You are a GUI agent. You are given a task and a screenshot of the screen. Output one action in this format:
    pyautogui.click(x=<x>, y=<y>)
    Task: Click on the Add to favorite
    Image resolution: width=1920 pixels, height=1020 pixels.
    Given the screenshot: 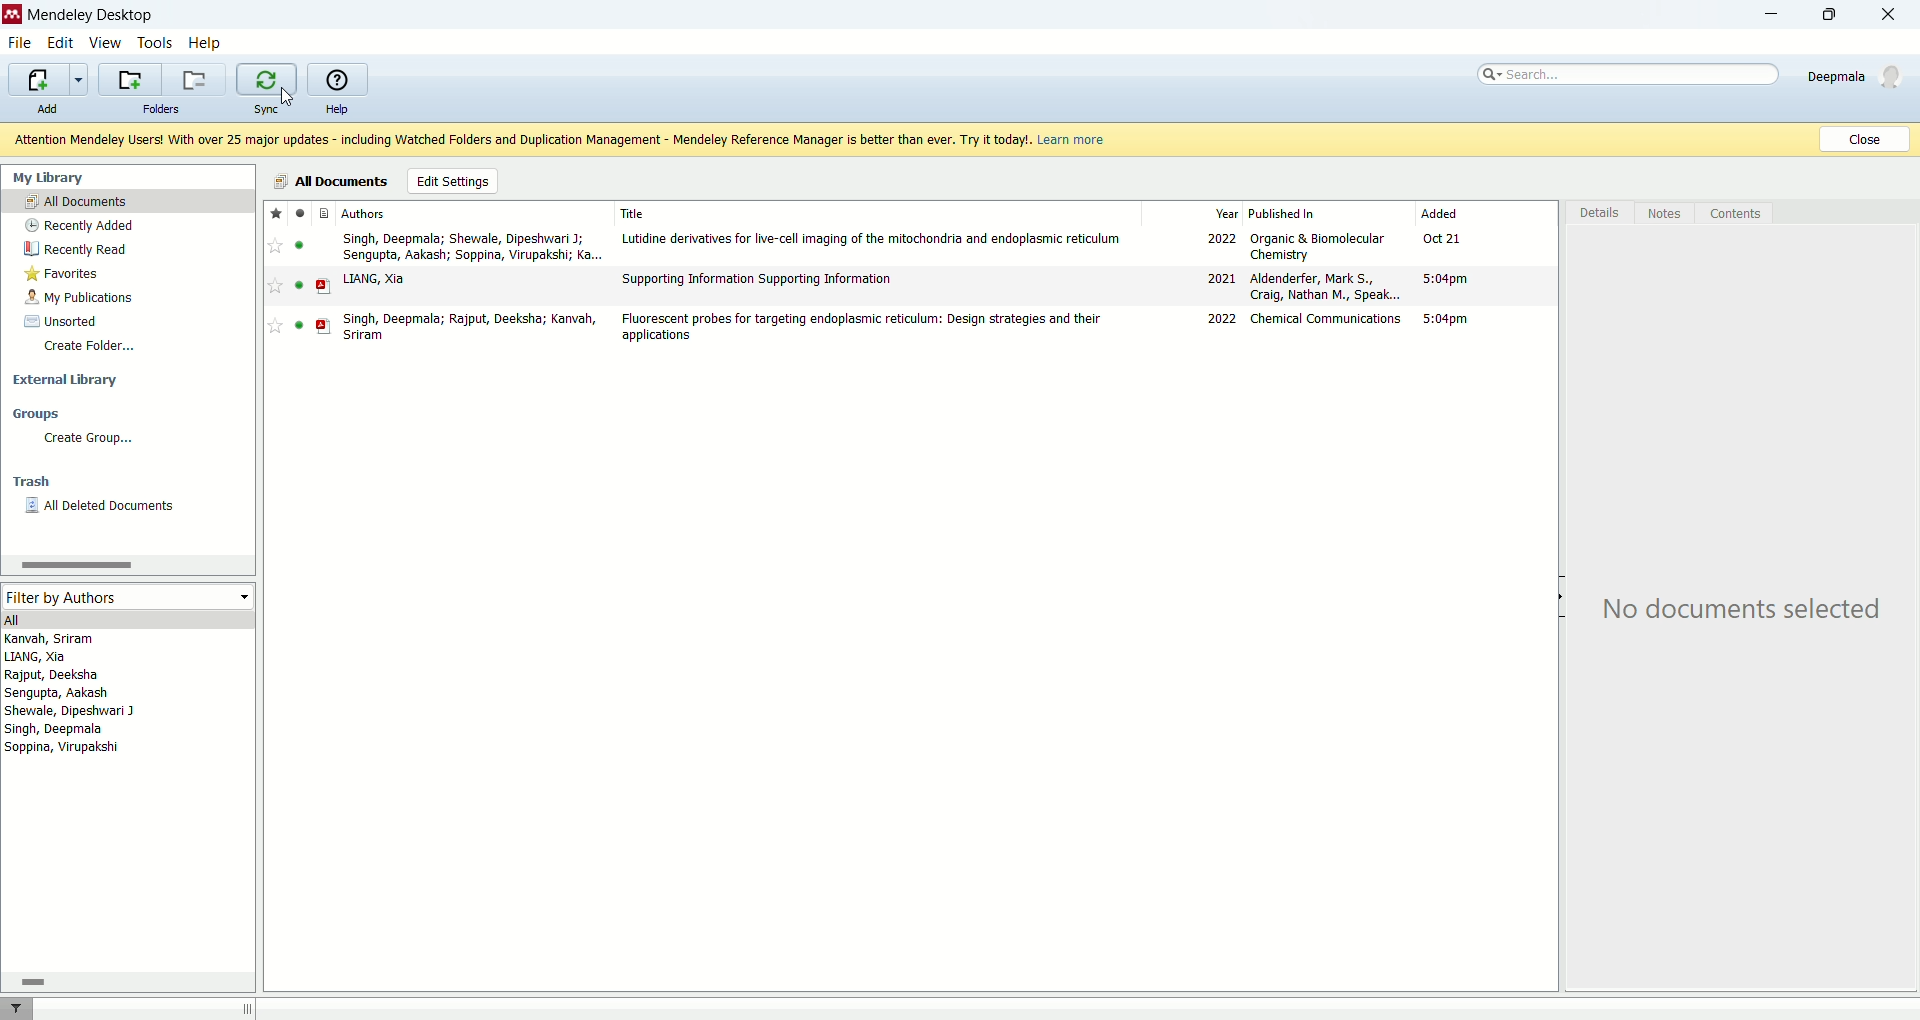 What is the action you would take?
    pyautogui.click(x=275, y=287)
    